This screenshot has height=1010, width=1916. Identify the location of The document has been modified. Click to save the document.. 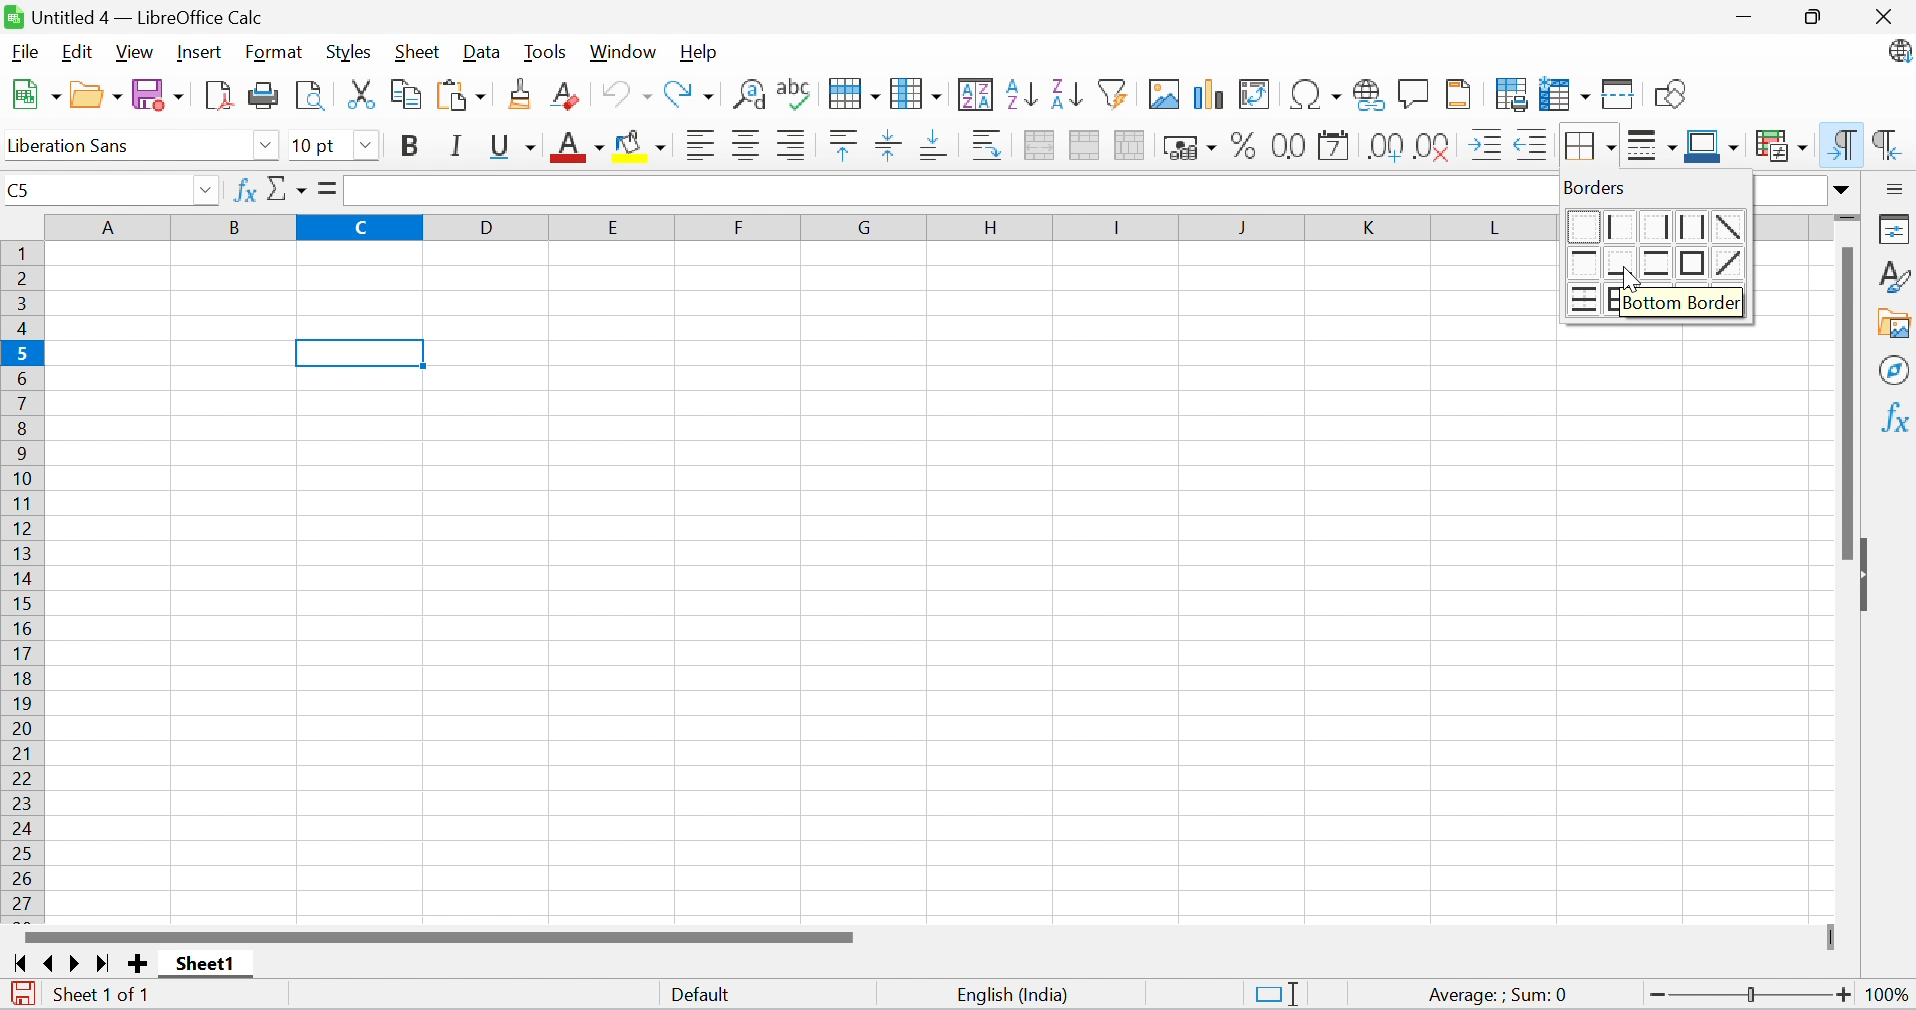
(23, 996).